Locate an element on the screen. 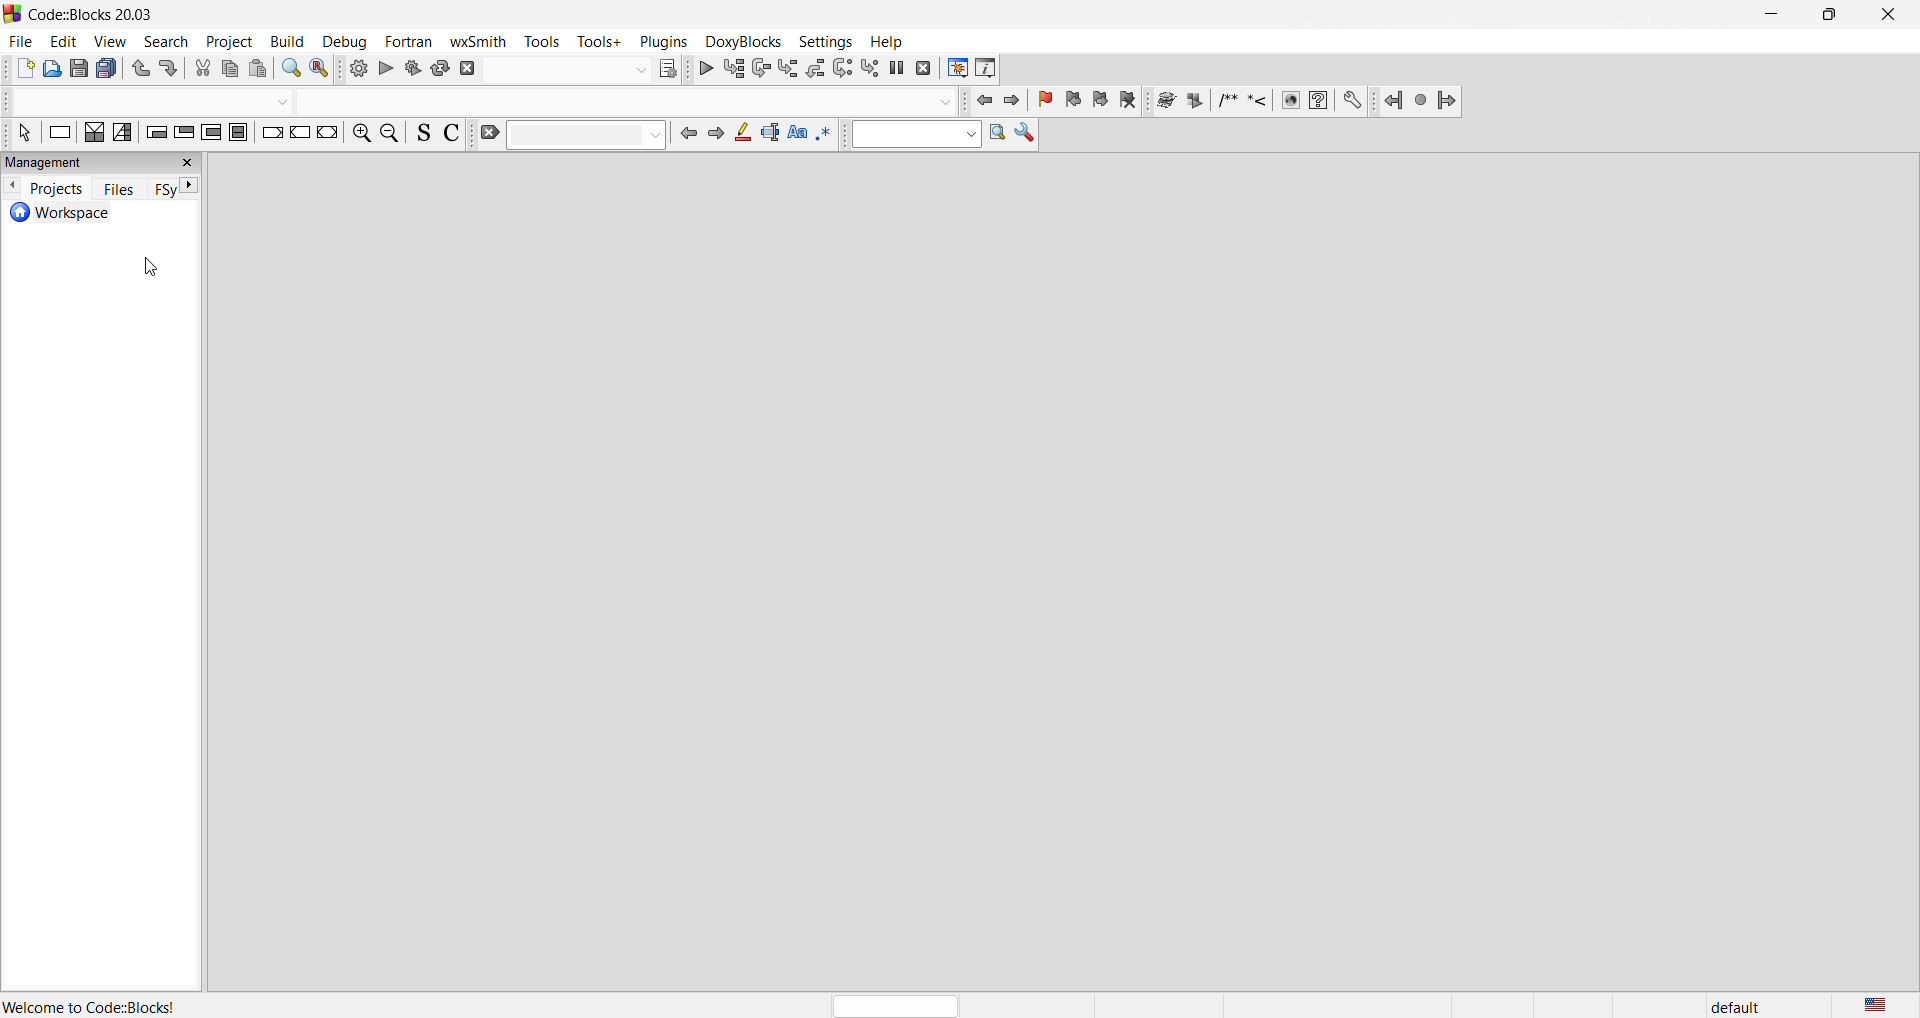  break debugger is located at coordinates (898, 68).